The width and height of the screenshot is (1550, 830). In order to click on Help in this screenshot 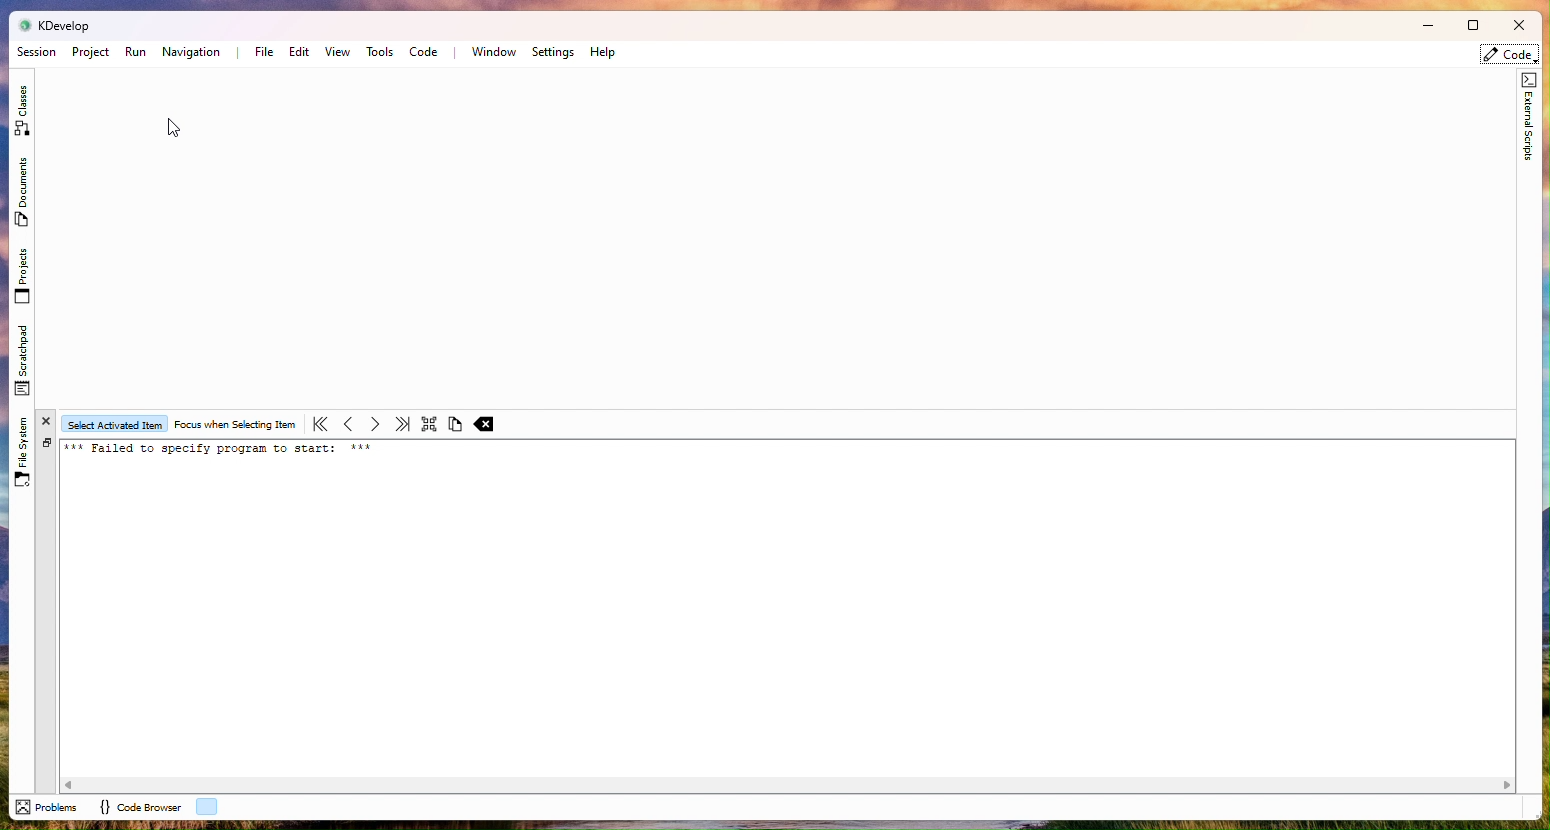, I will do `click(604, 52)`.